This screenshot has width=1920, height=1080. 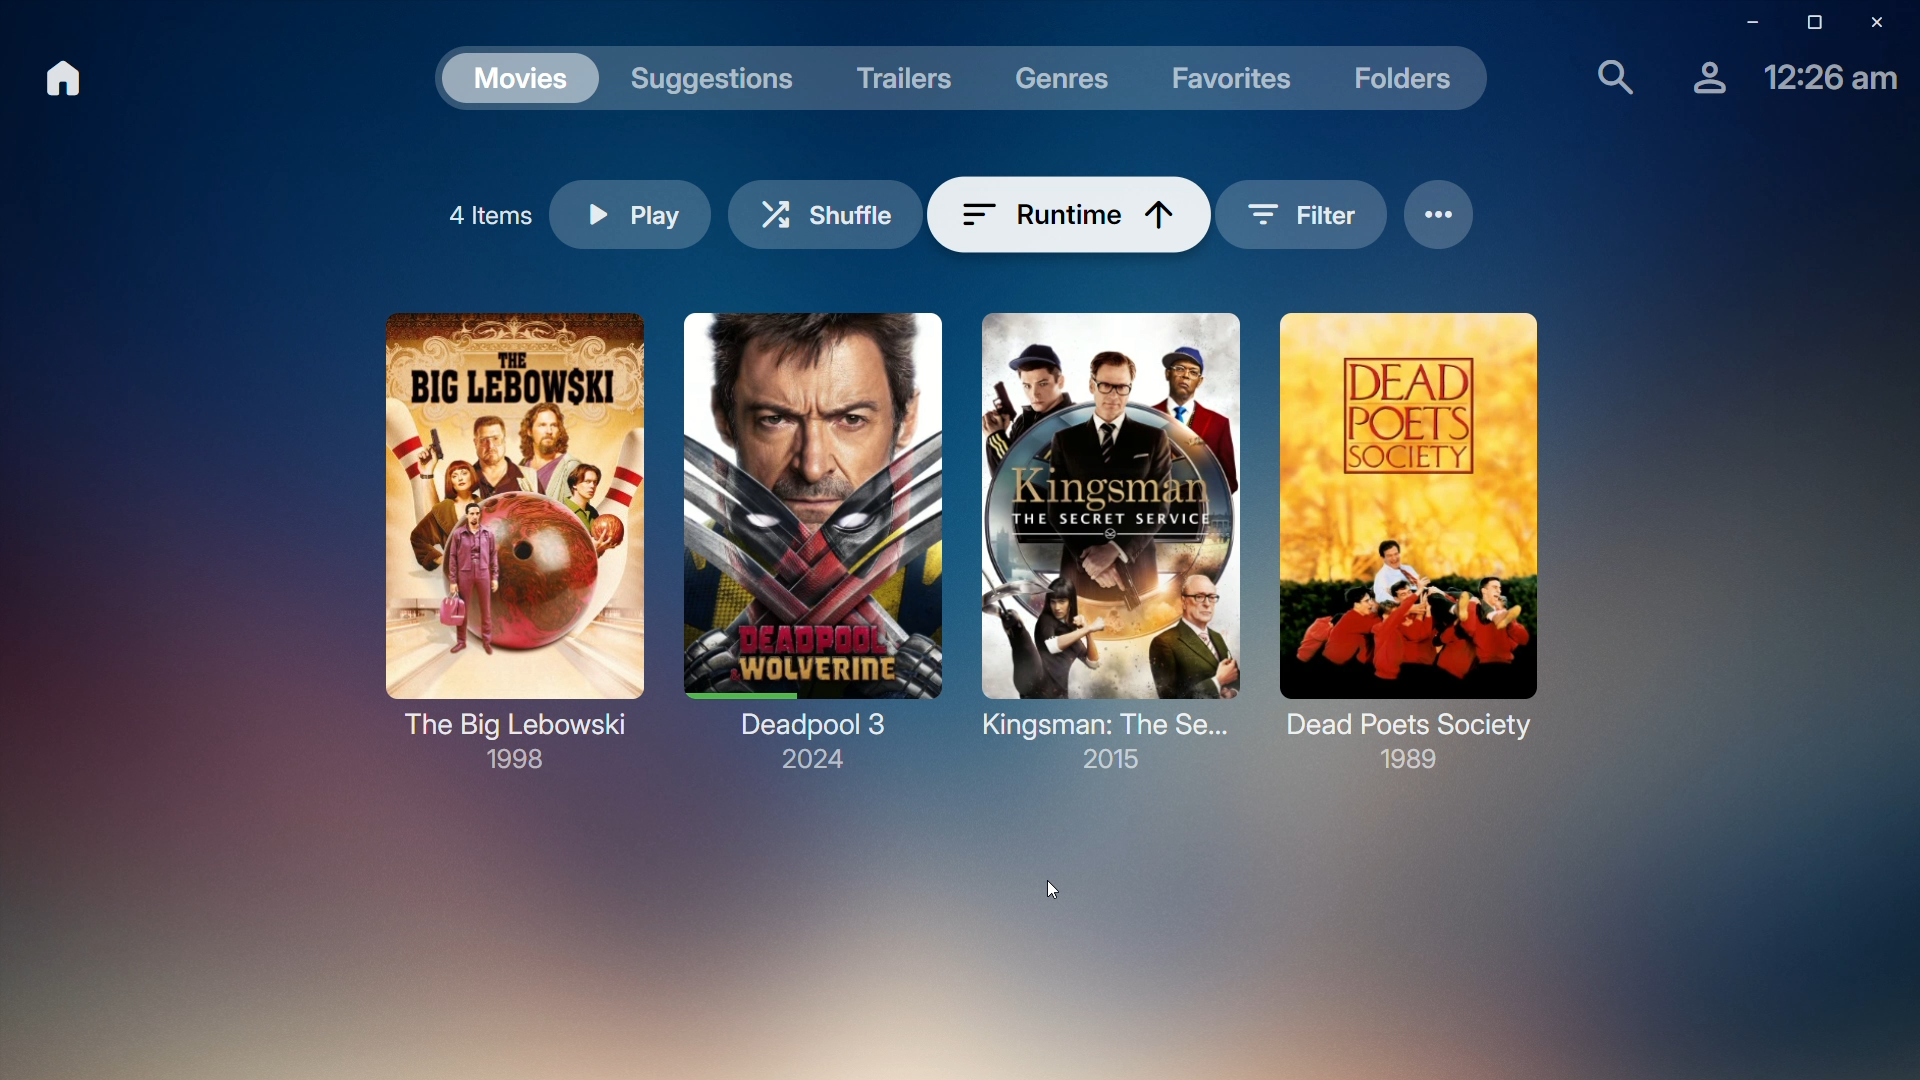 What do you see at coordinates (1107, 543) in the screenshot?
I see `Kingsman` at bounding box center [1107, 543].